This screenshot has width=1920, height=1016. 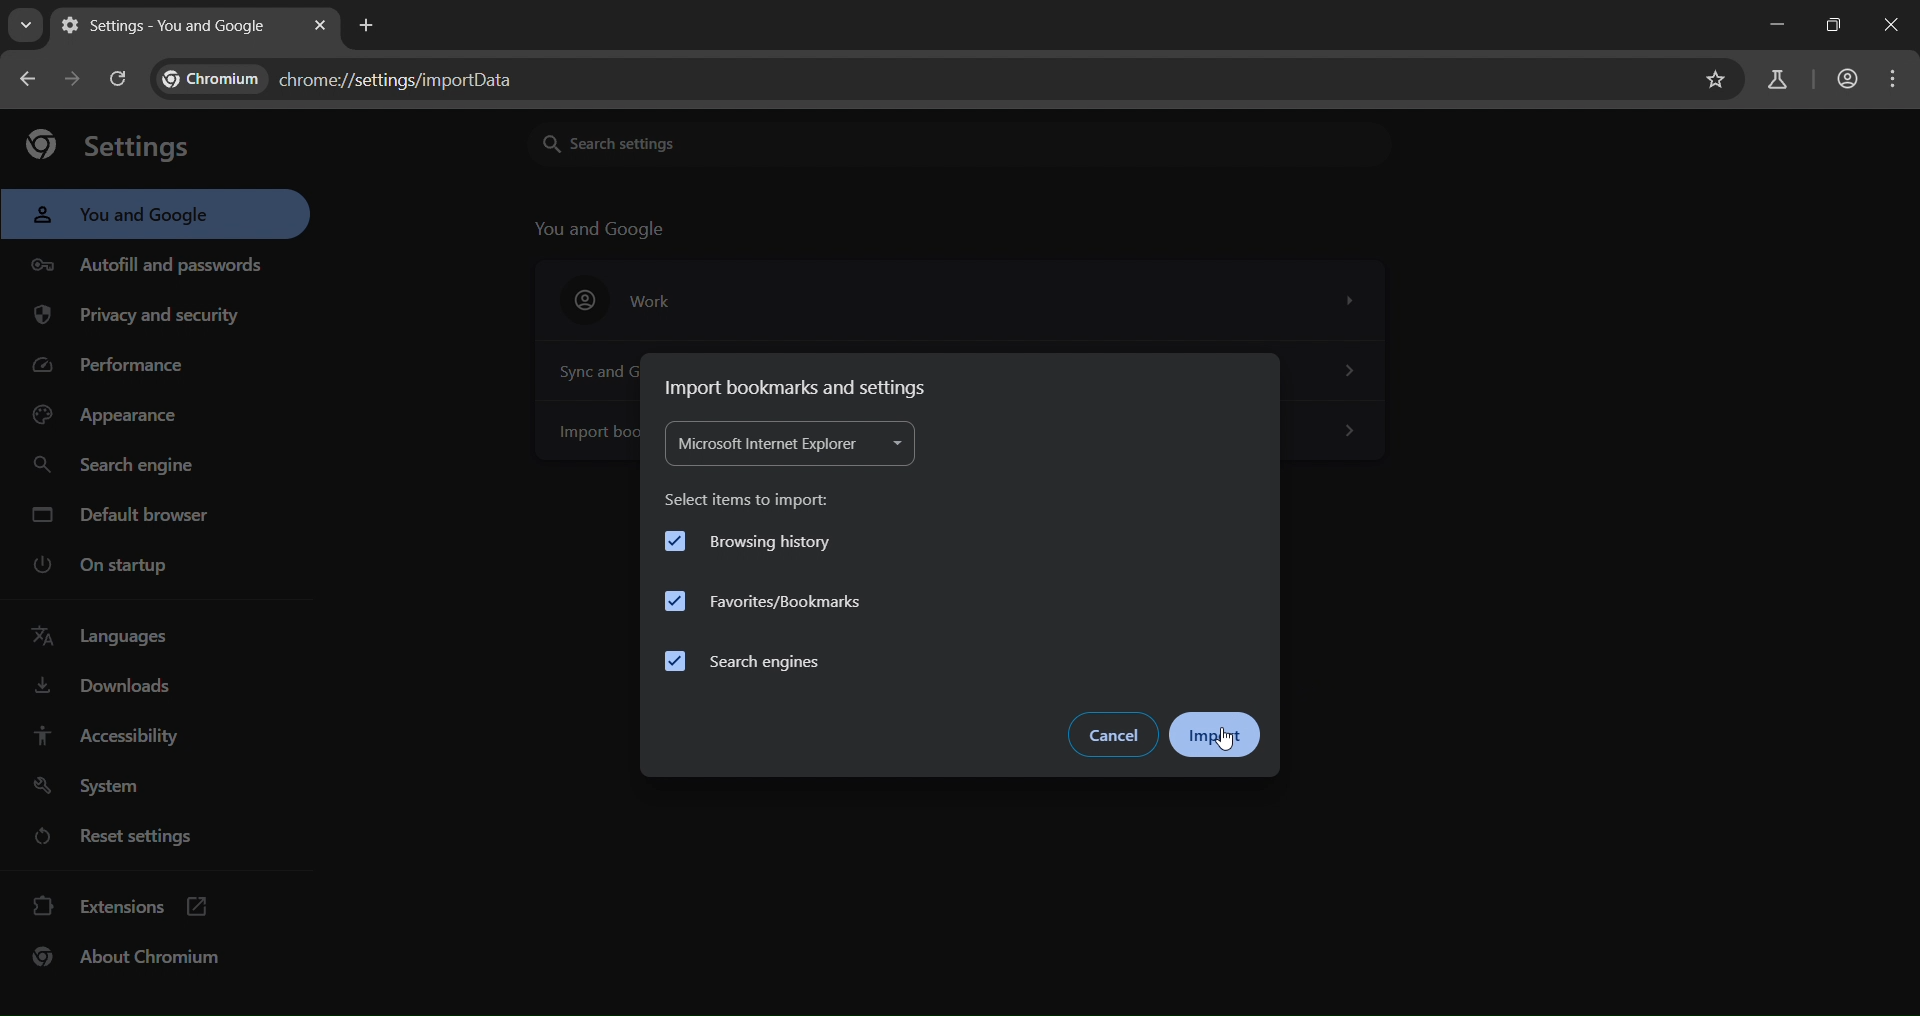 What do you see at coordinates (98, 566) in the screenshot?
I see `on startup` at bounding box center [98, 566].